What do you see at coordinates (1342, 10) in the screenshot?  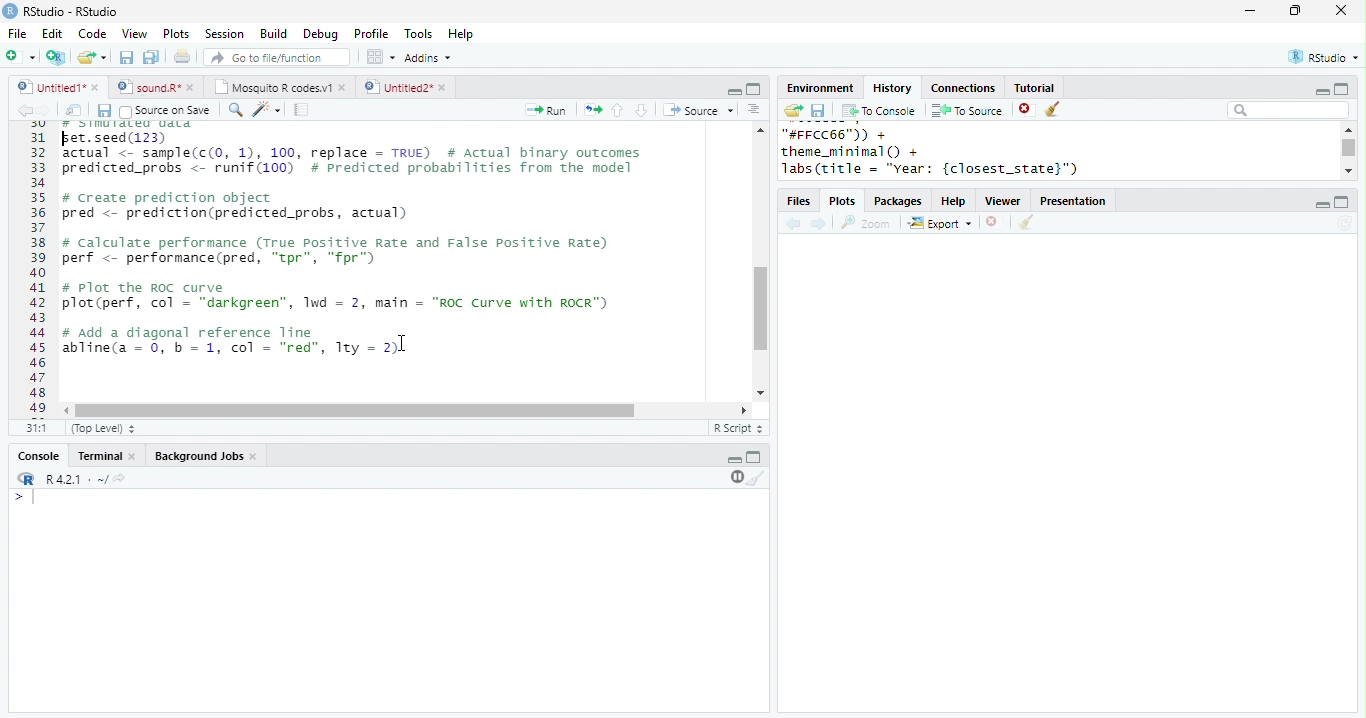 I see `close` at bounding box center [1342, 10].